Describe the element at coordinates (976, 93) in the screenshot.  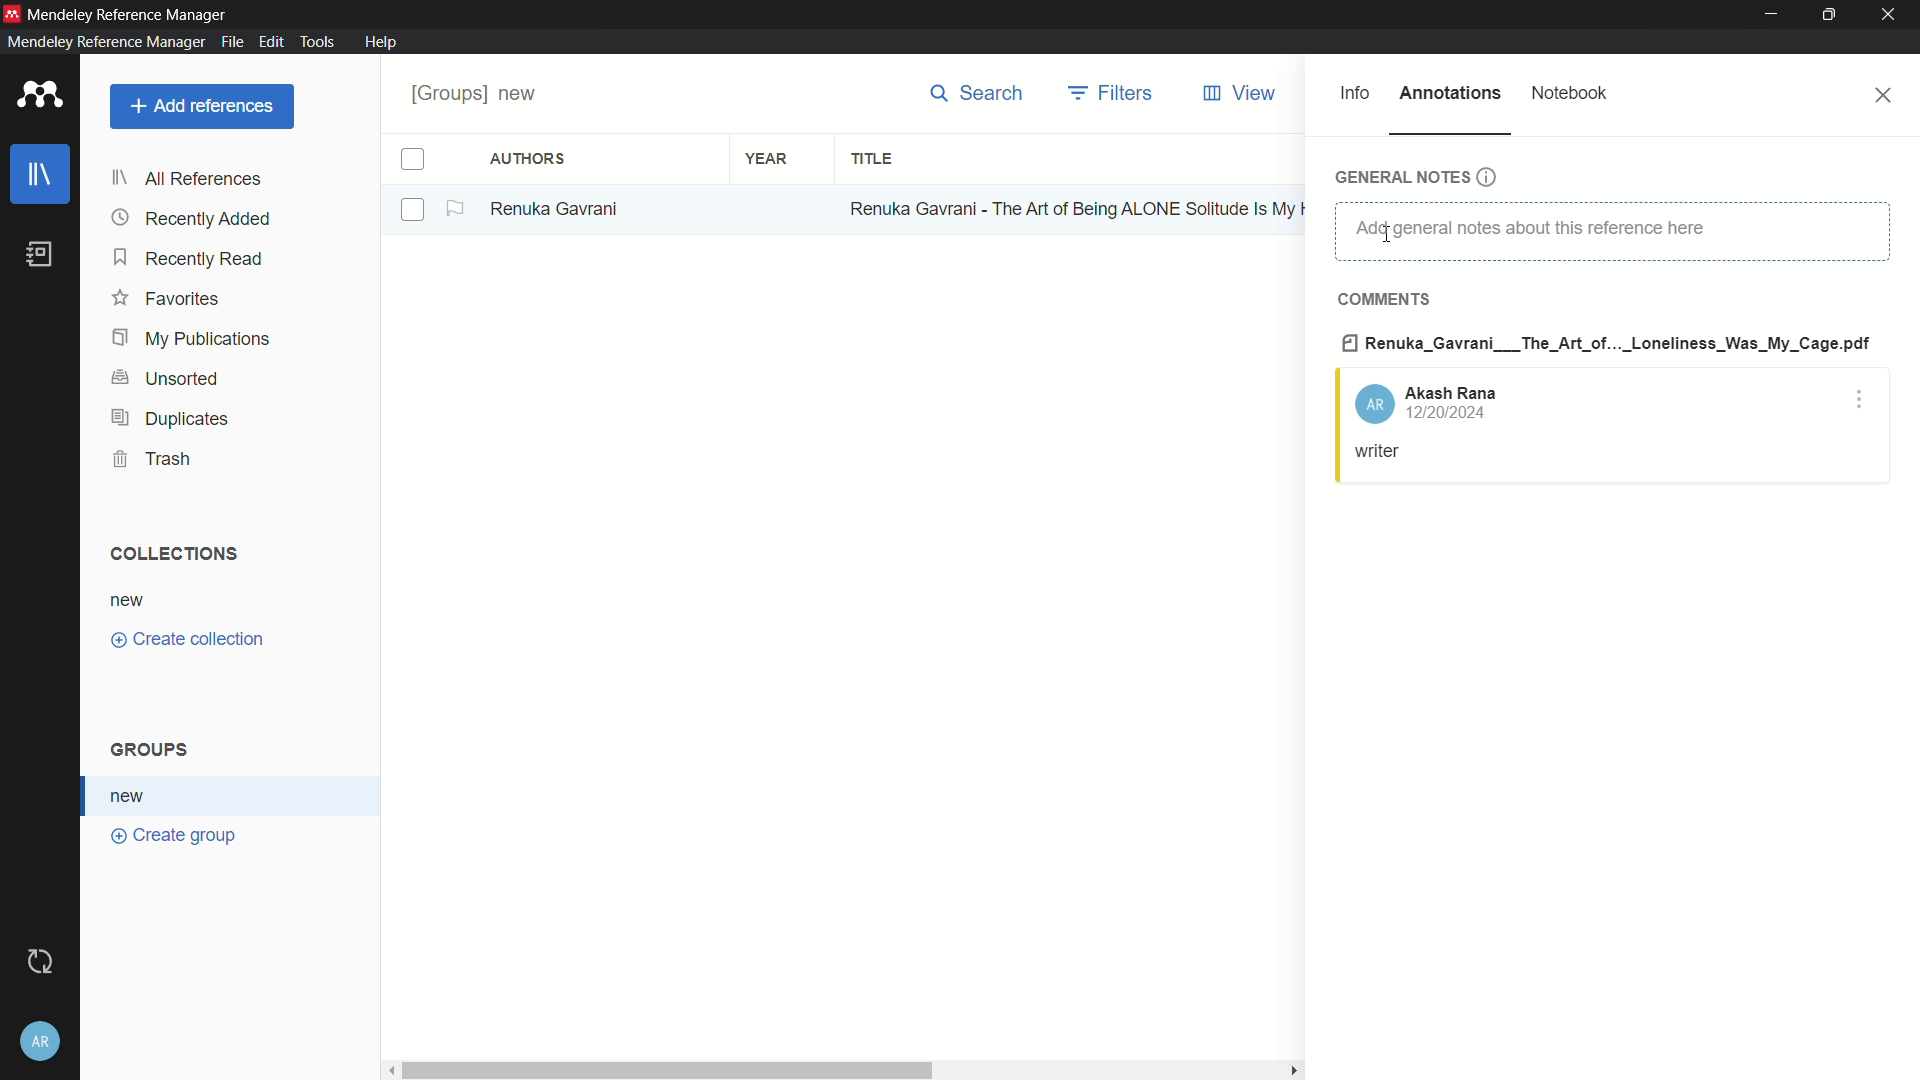
I see `search` at that location.